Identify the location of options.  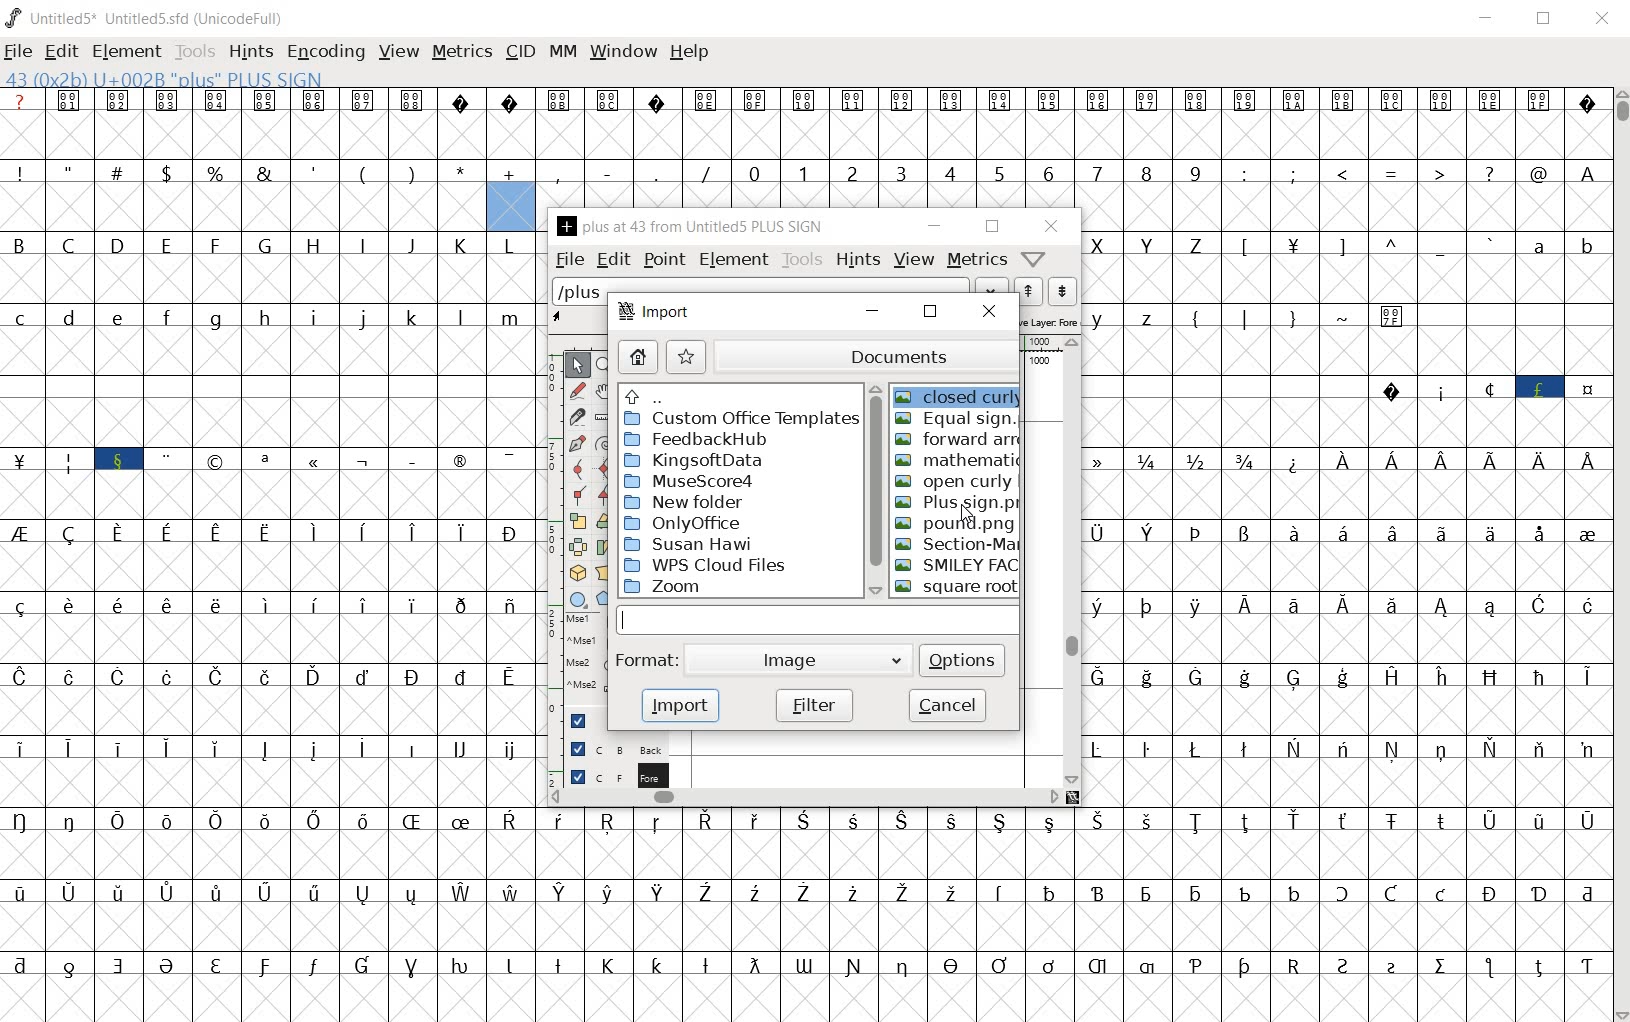
(962, 659).